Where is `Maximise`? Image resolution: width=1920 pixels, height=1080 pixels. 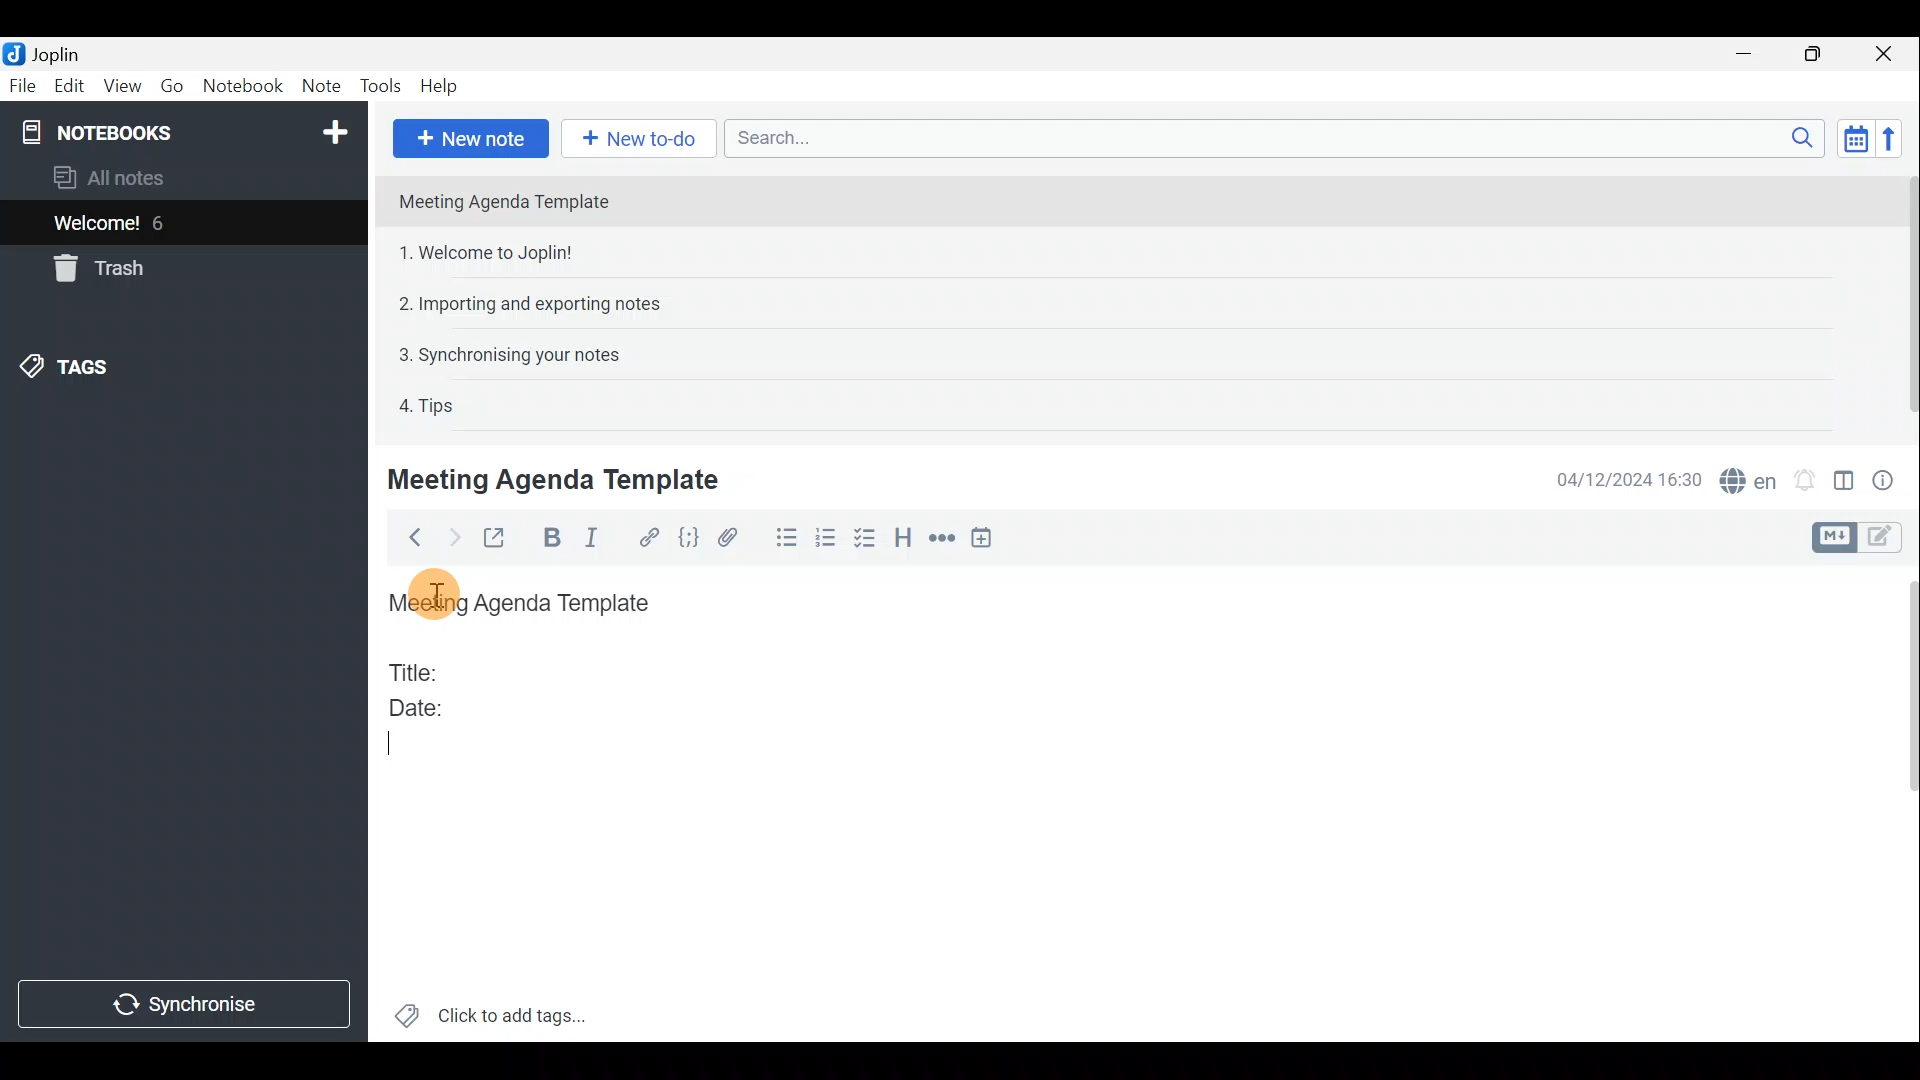 Maximise is located at coordinates (1814, 56).